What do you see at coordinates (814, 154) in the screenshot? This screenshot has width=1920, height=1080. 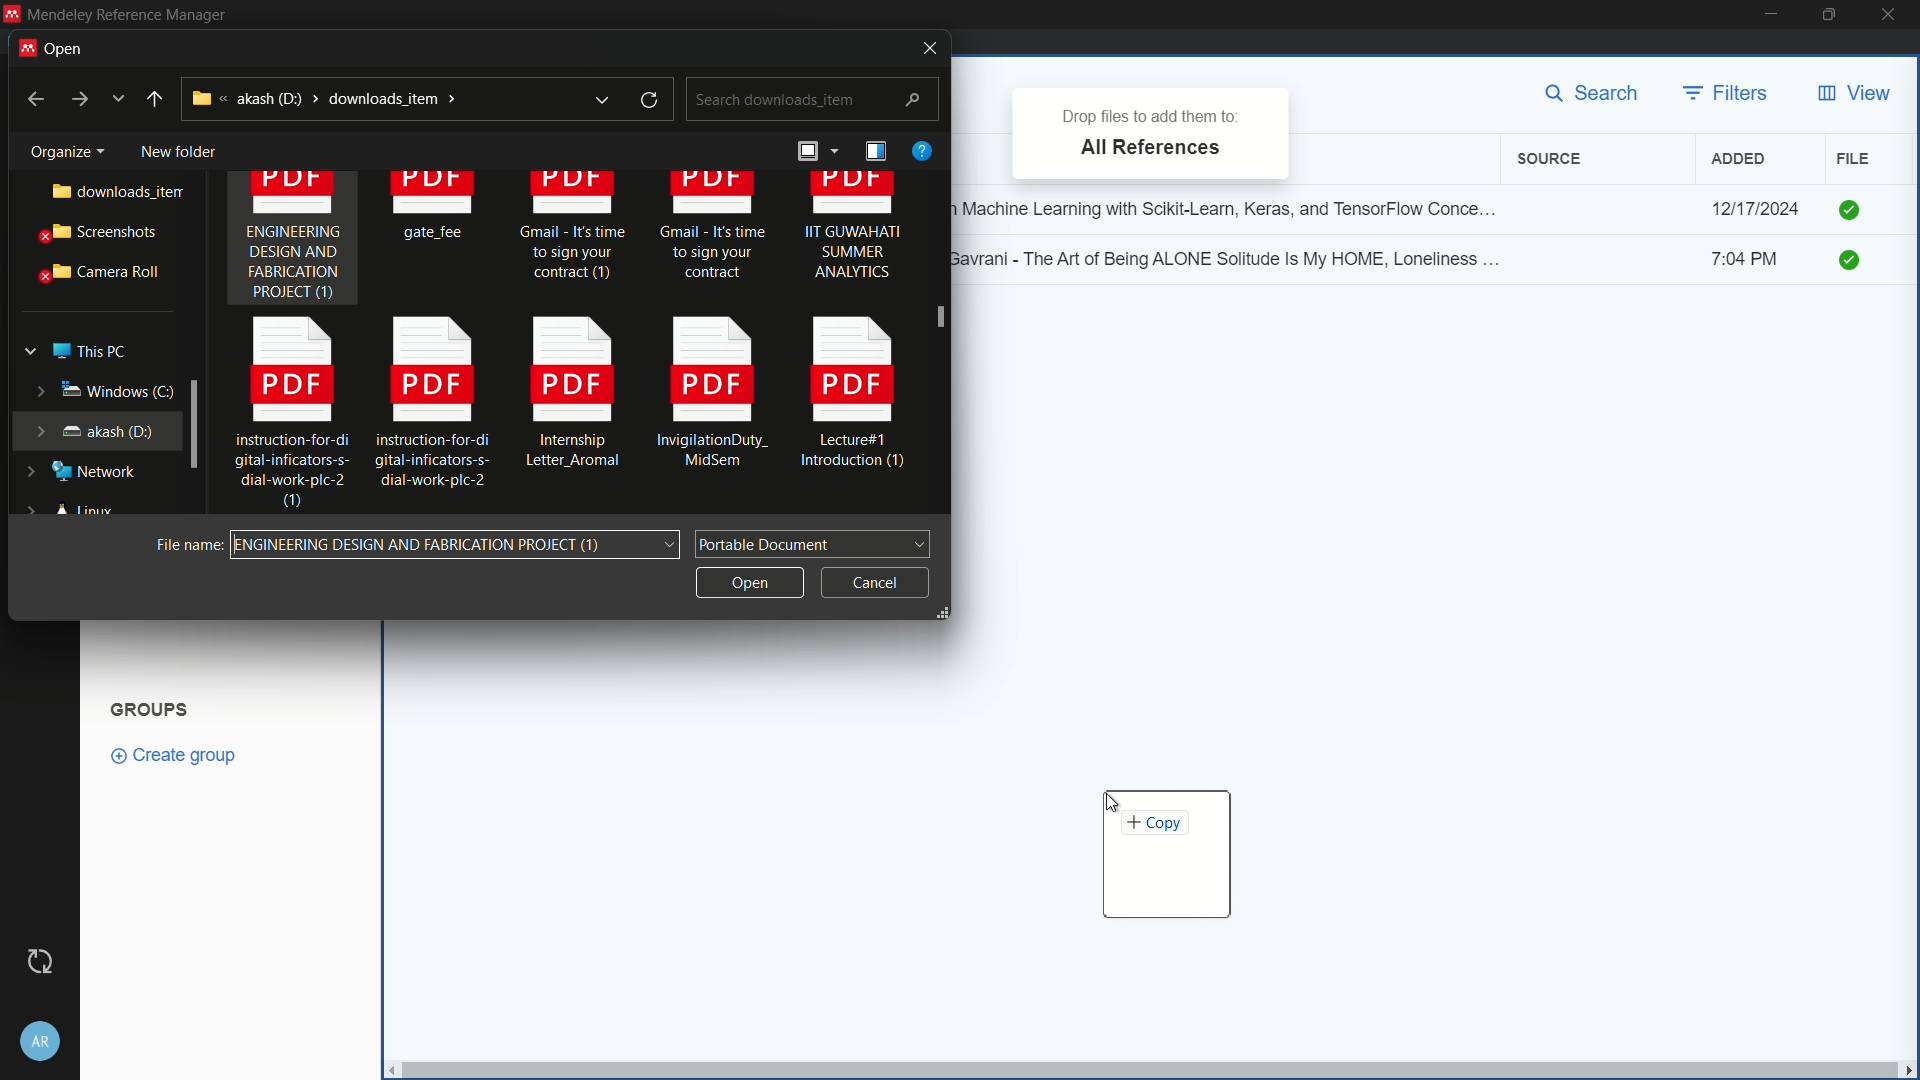 I see `arrange` at bounding box center [814, 154].